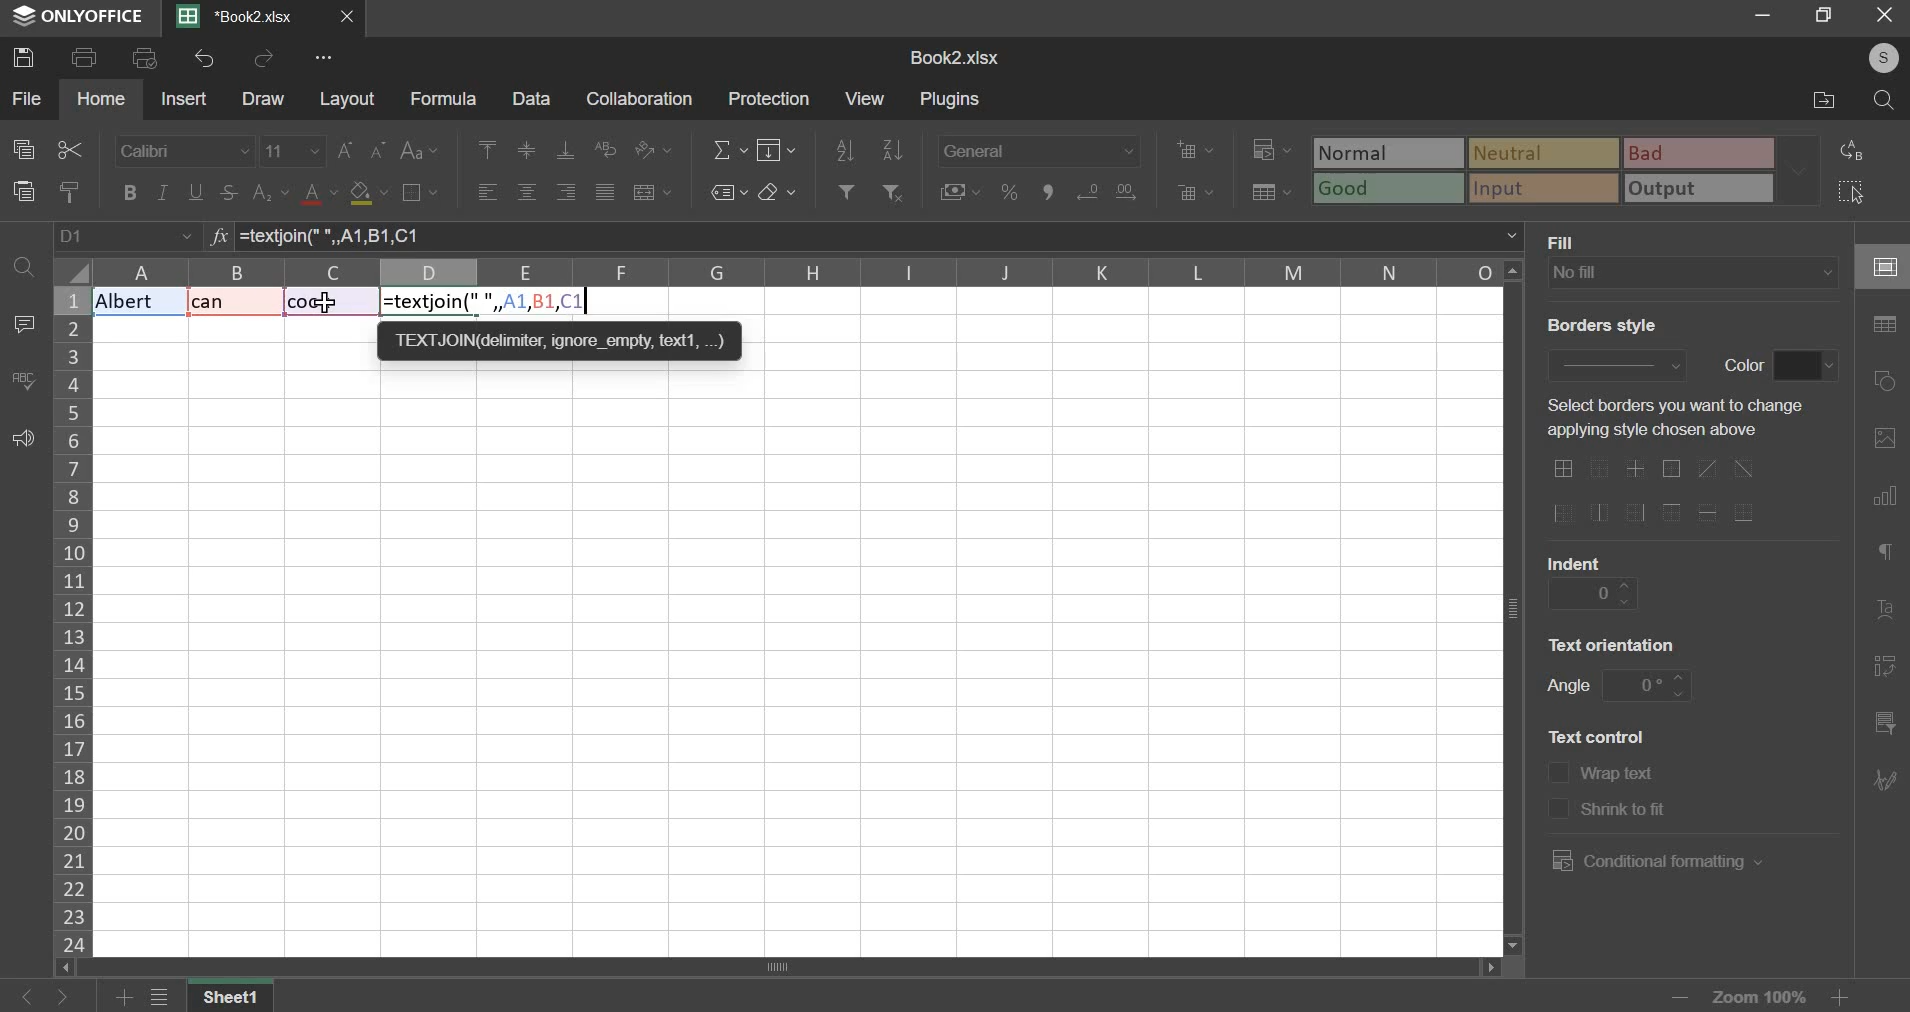 The height and width of the screenshot is (1012, 1910). I want to click on collaboration, so click(641, 100).